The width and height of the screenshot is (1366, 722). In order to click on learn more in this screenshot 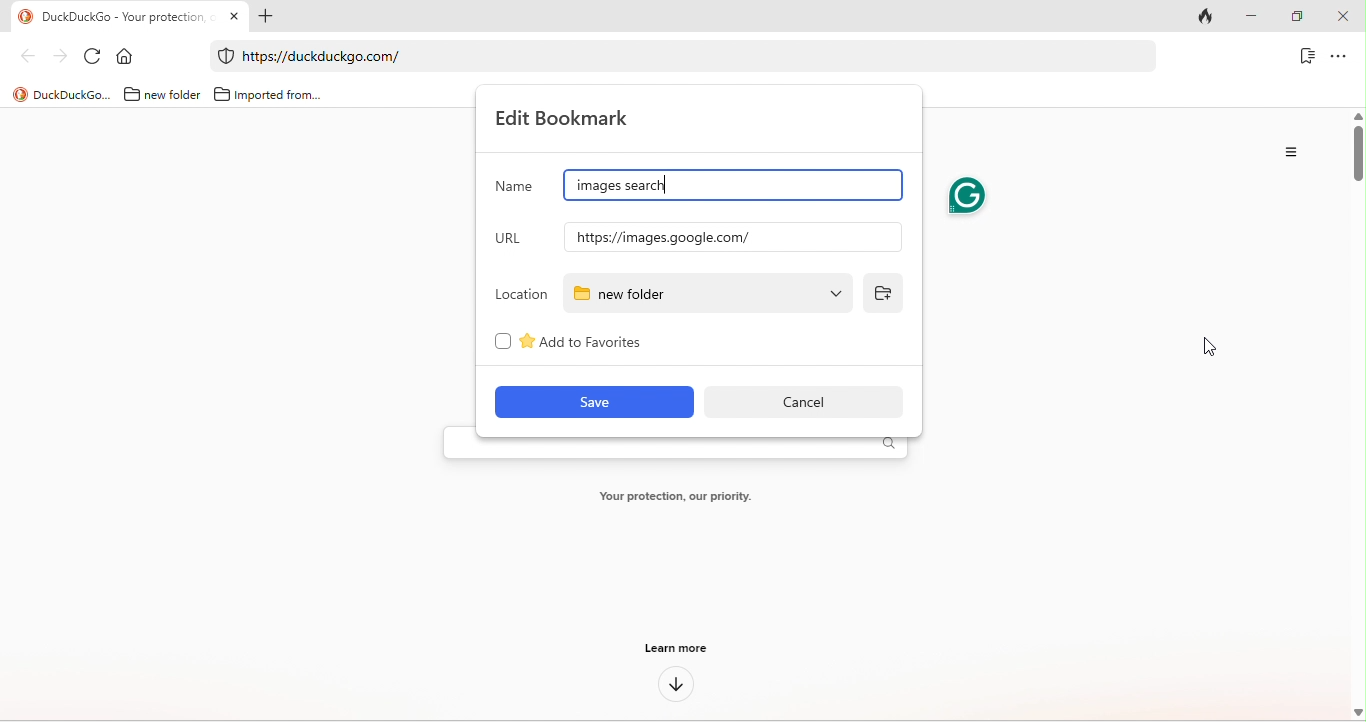, I will do `click(677, 651)`.